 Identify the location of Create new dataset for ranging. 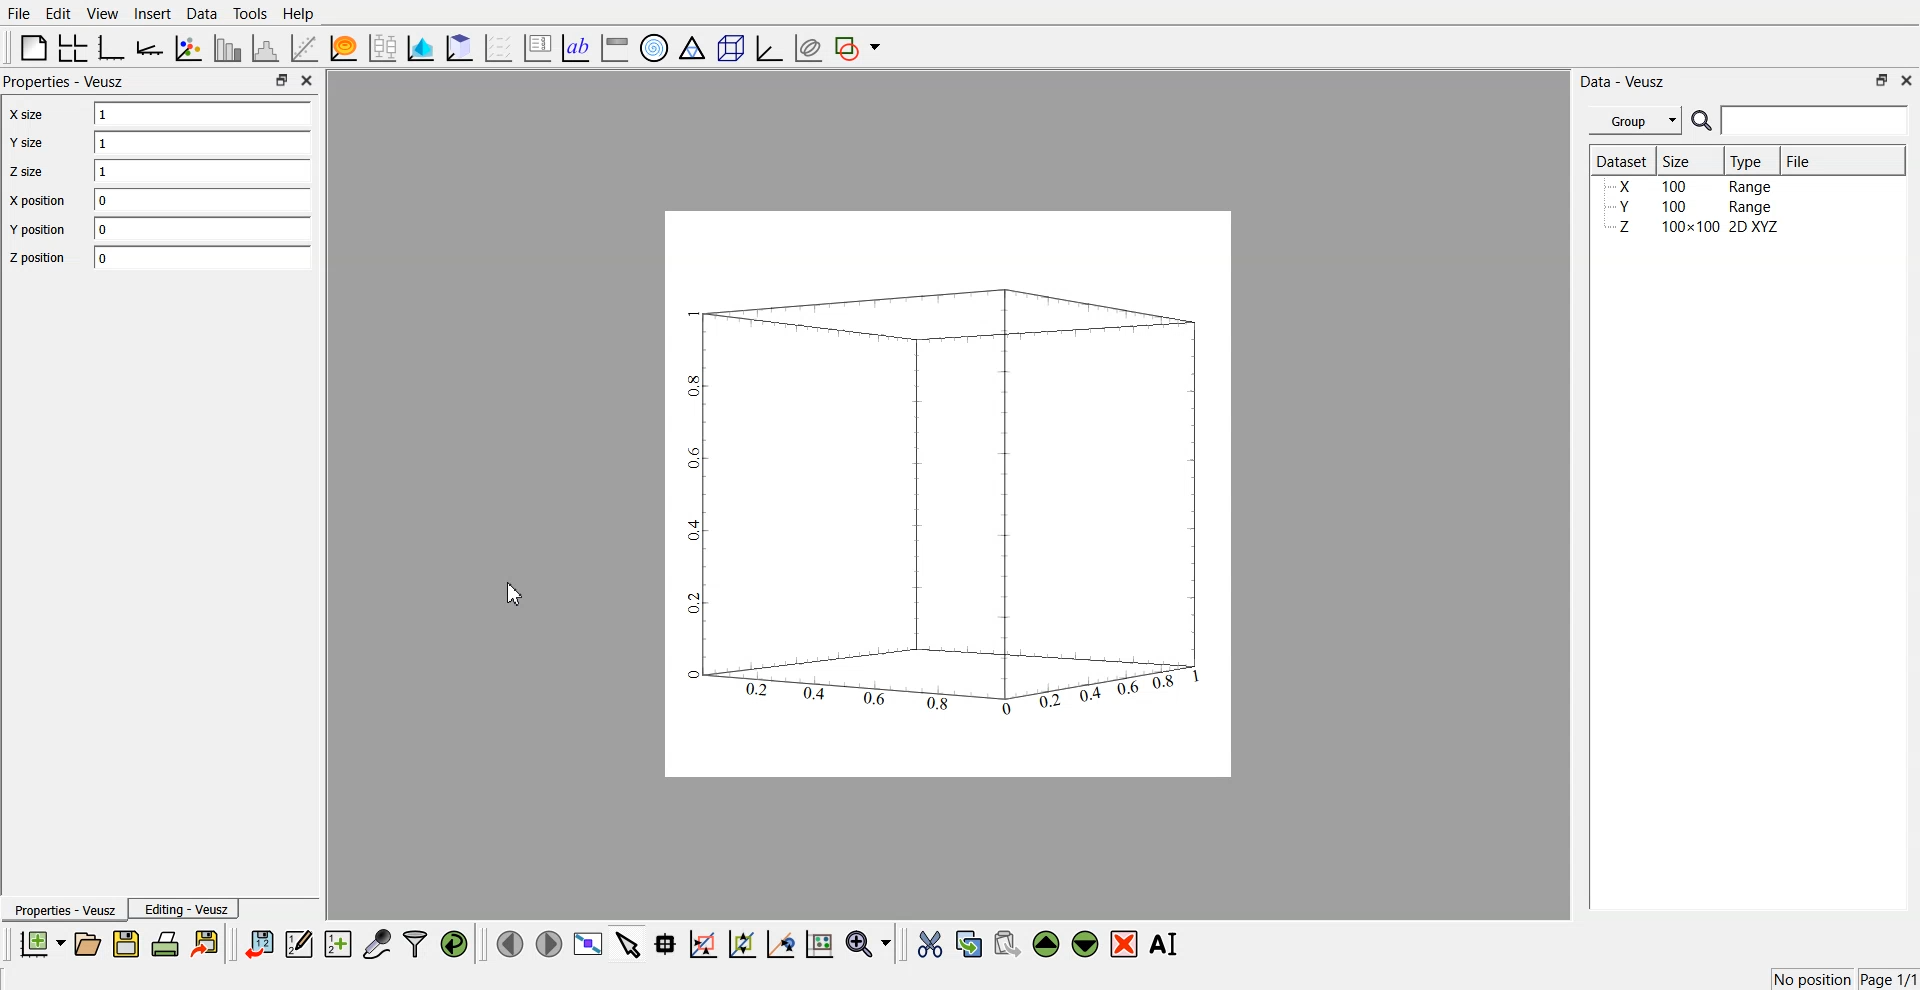
(337, 944).